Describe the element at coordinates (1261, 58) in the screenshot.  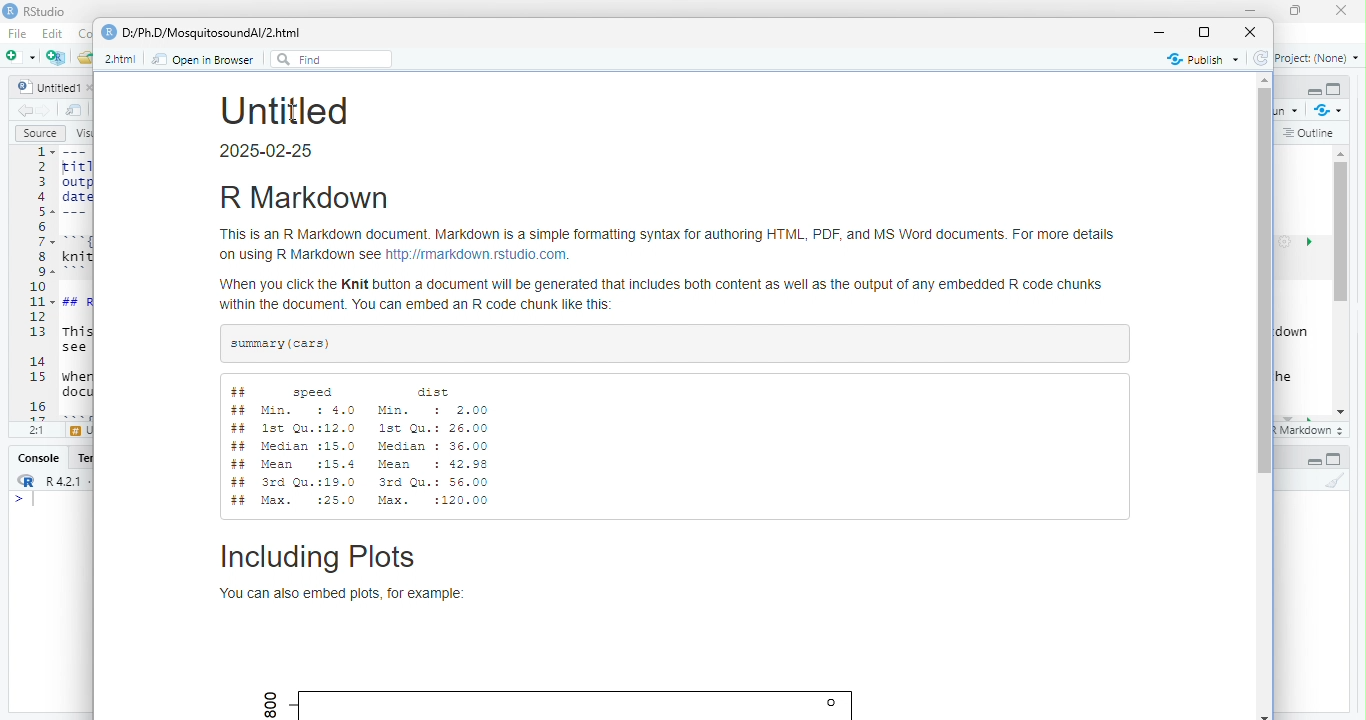
I see `sync` at that location.